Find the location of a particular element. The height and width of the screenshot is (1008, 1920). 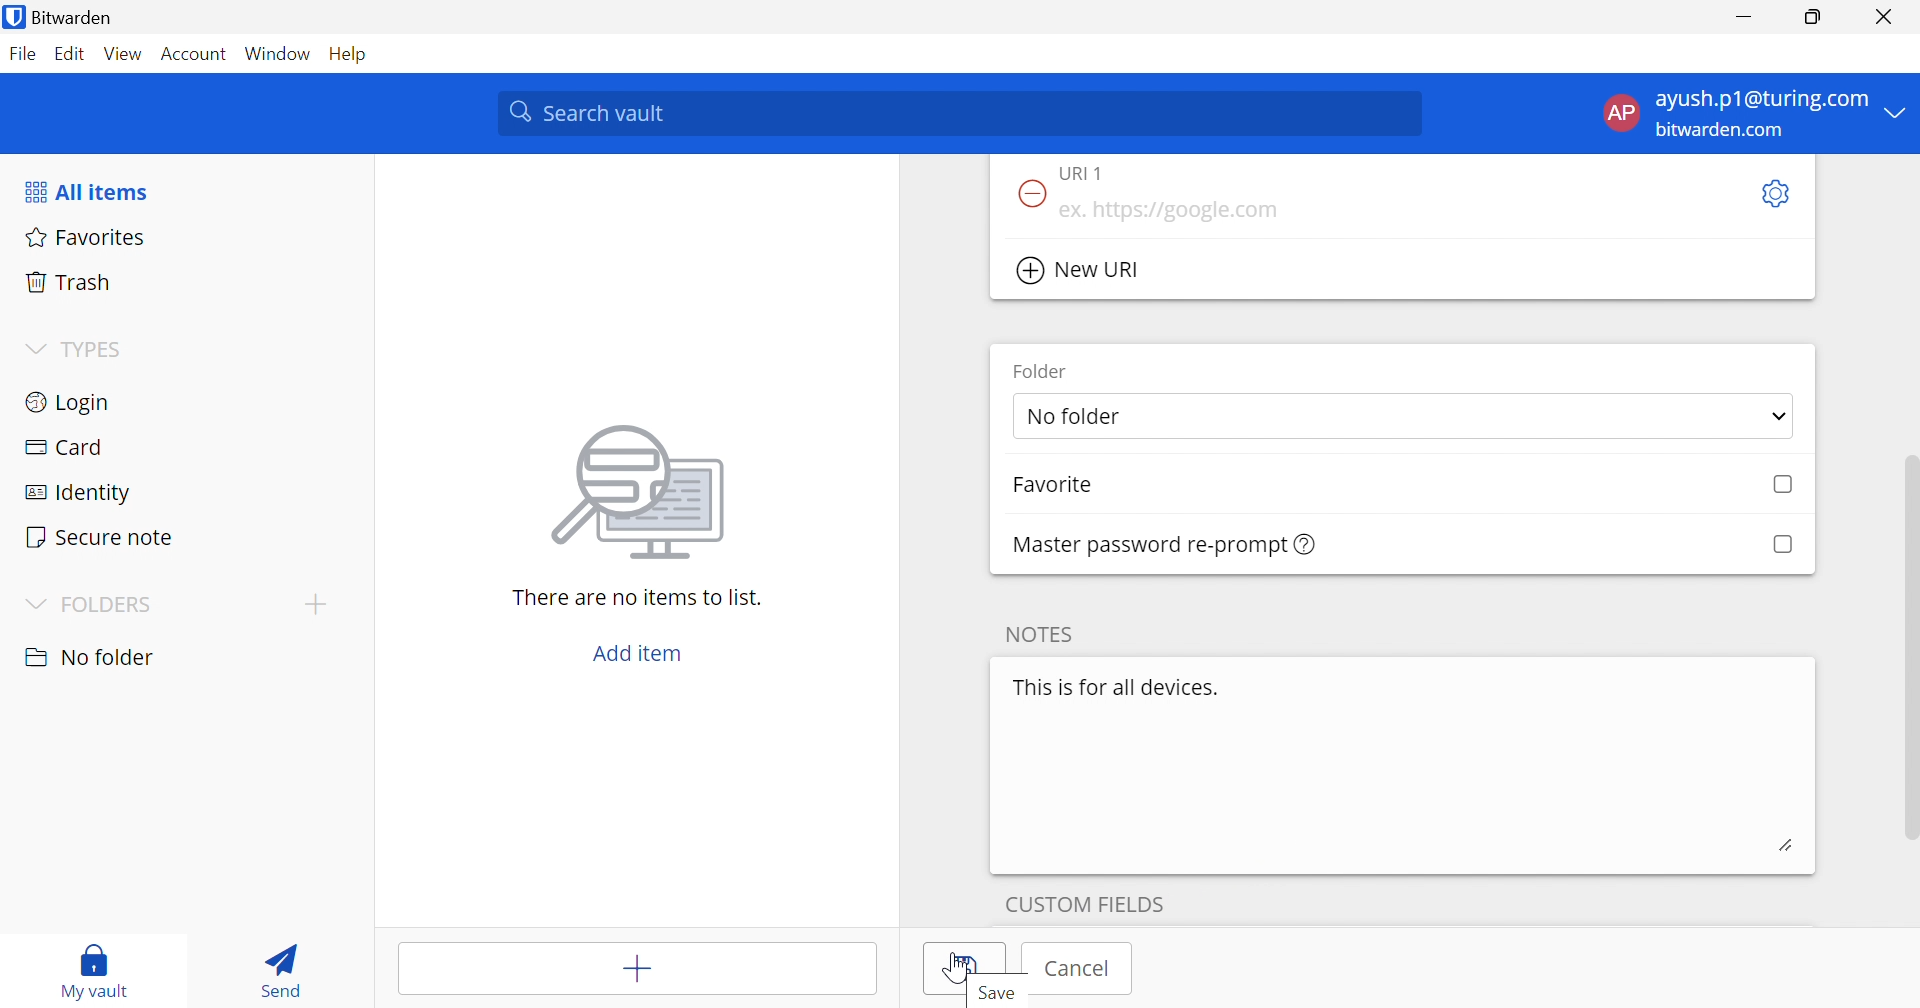

Settings is located at coordinates (1773, 195).